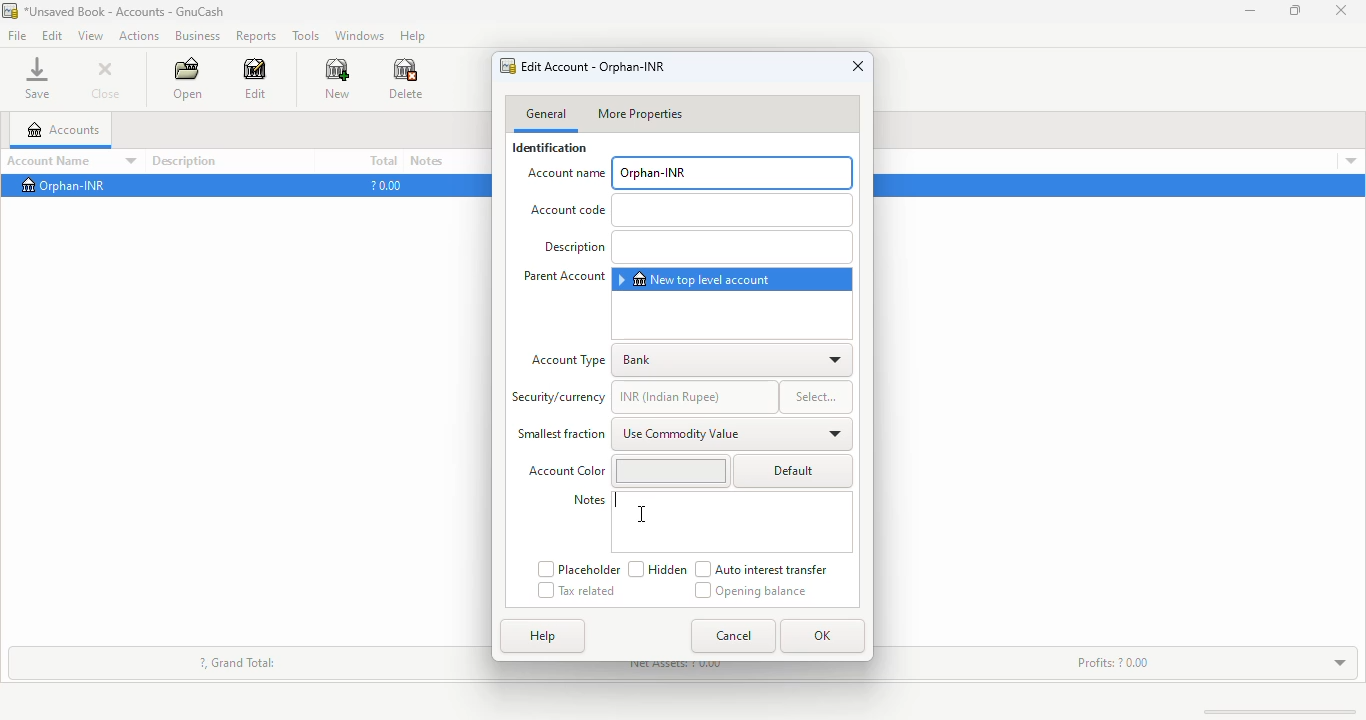 The image size is (1366, 720). Describe the element at coordinates (238, 663) in the screenshot. I see `?, grand total: ` at that location.